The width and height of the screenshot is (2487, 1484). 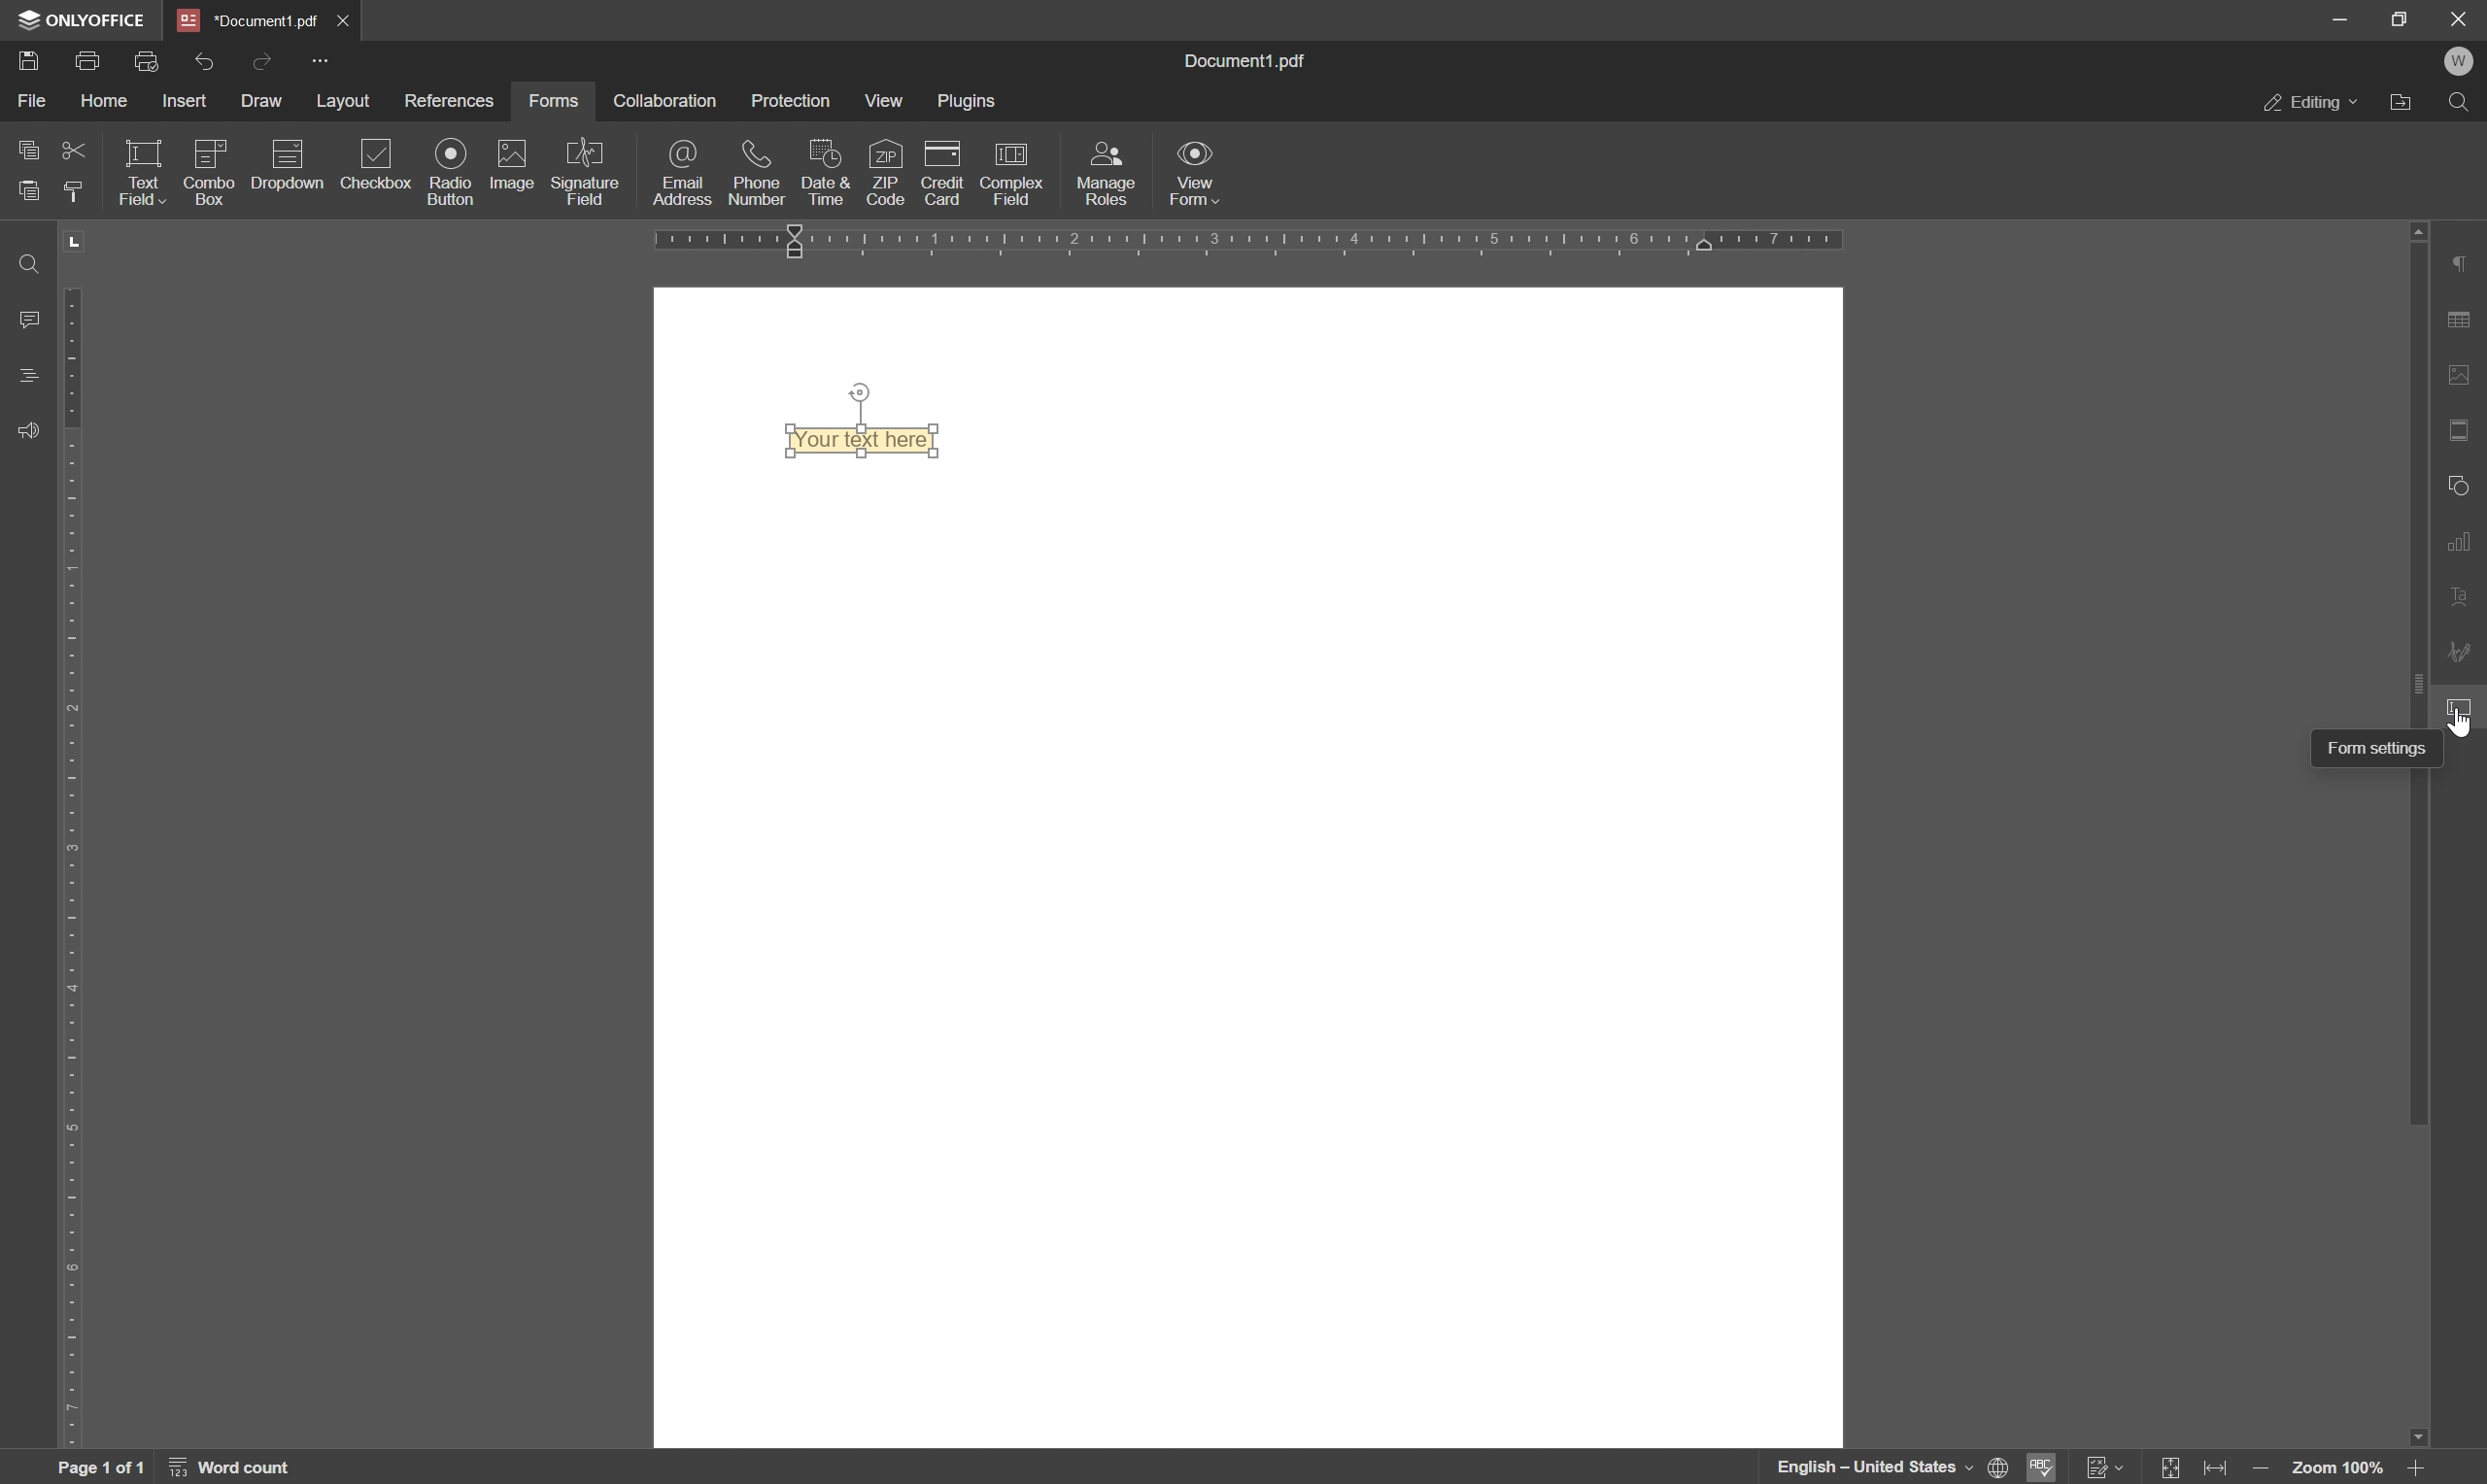 I want to click on protection, so click(x=795, y=103).